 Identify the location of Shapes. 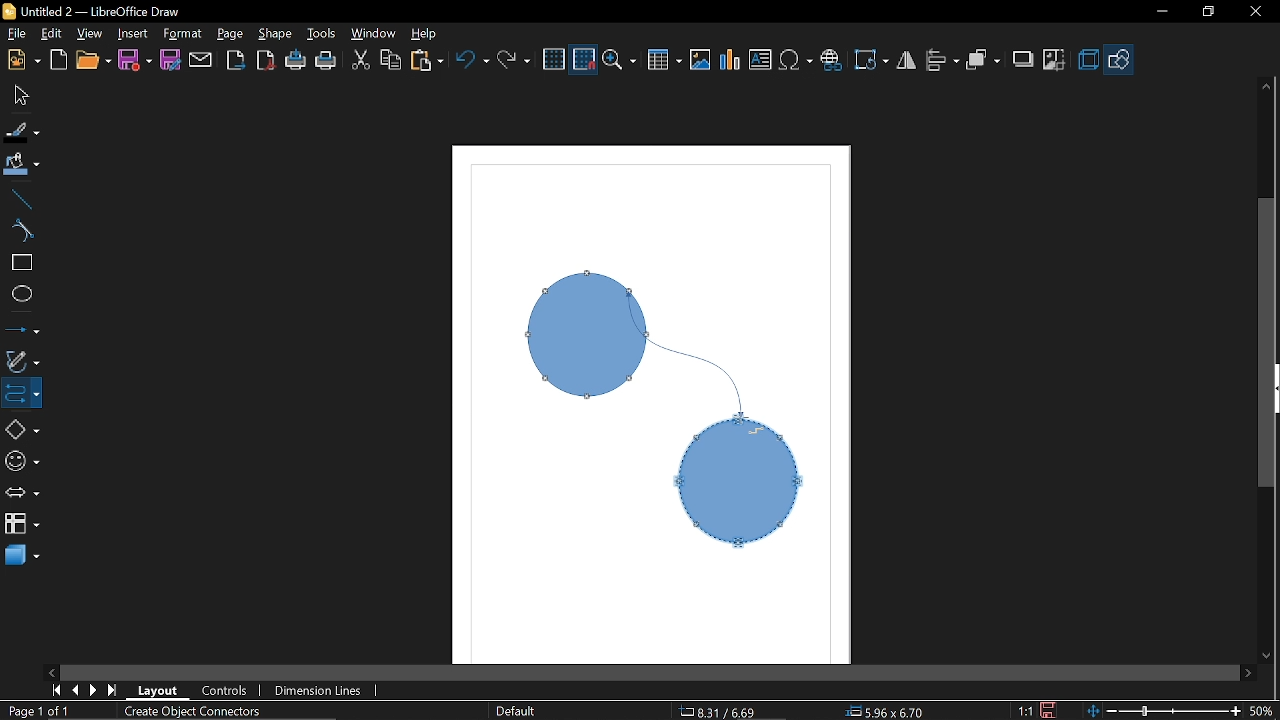
(1121, 58).